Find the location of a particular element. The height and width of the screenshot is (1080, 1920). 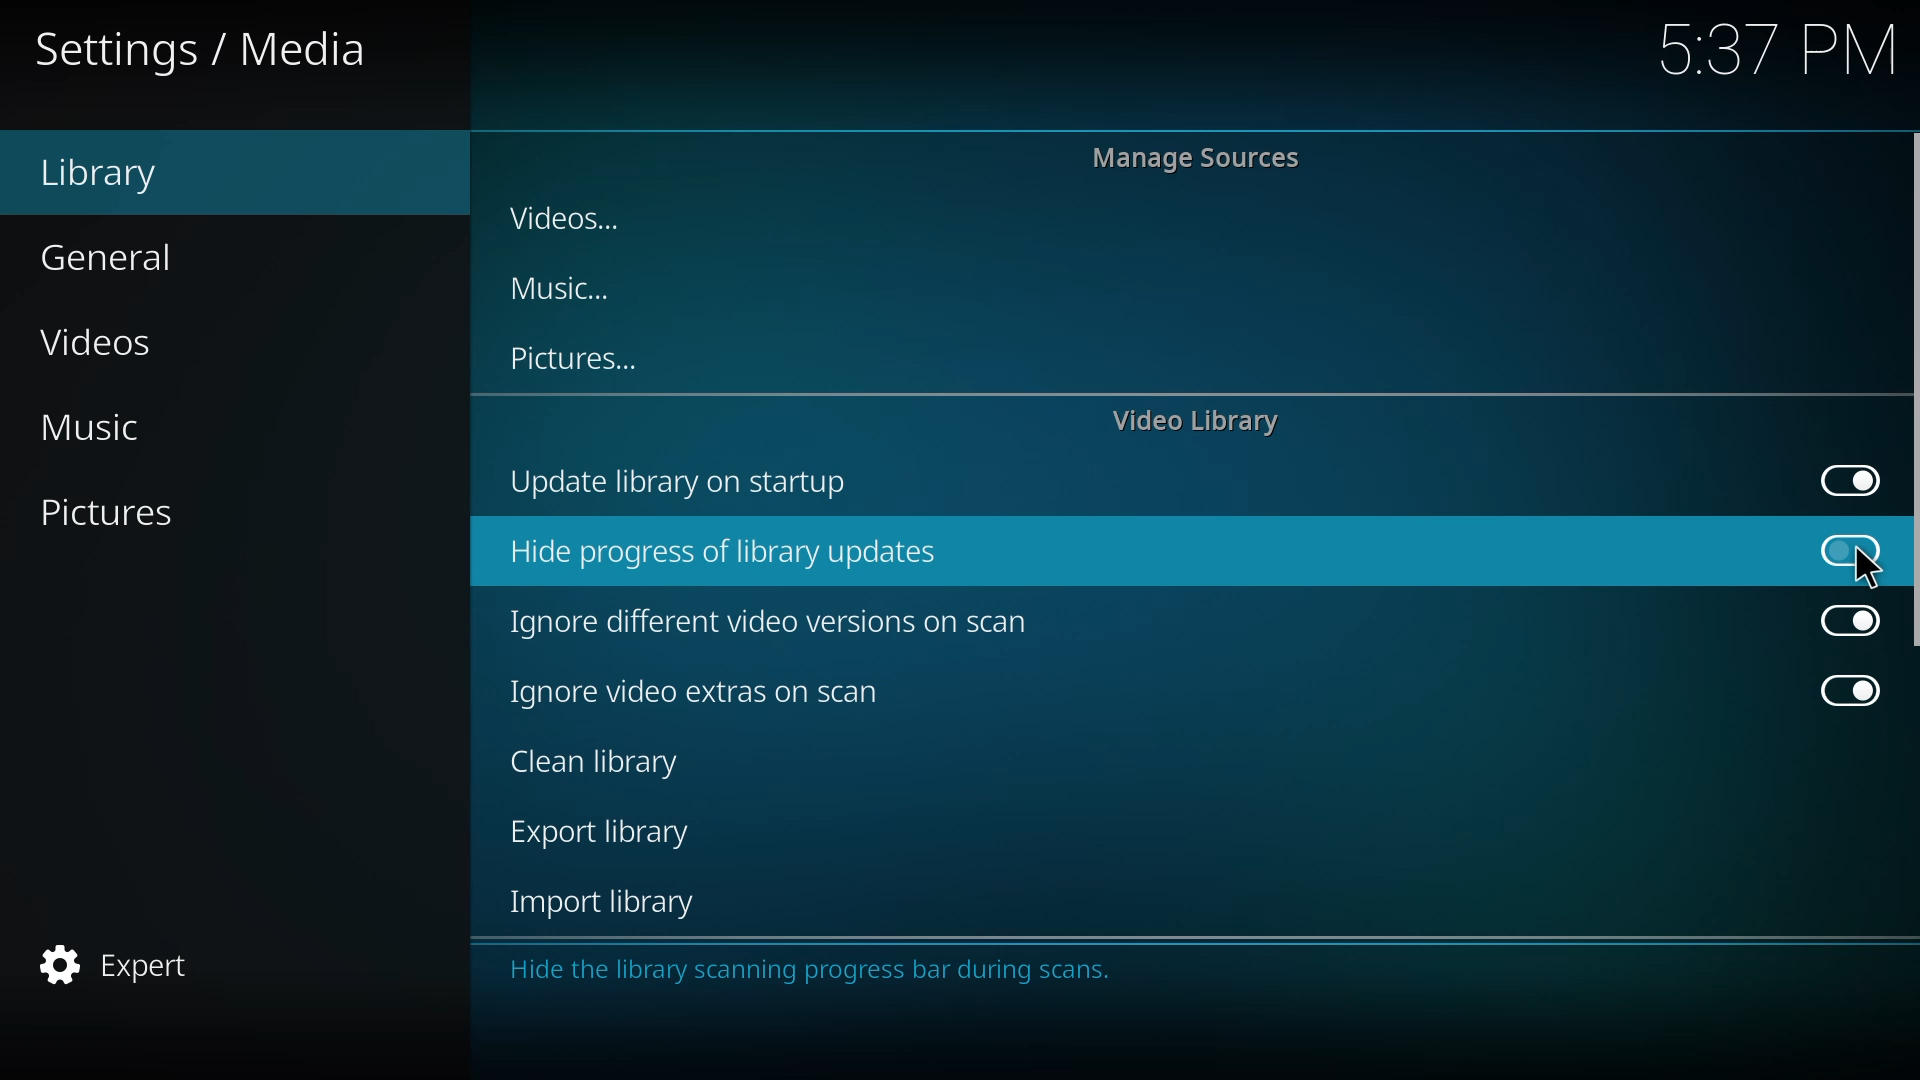

video library is located at coordinates (1200, 421).